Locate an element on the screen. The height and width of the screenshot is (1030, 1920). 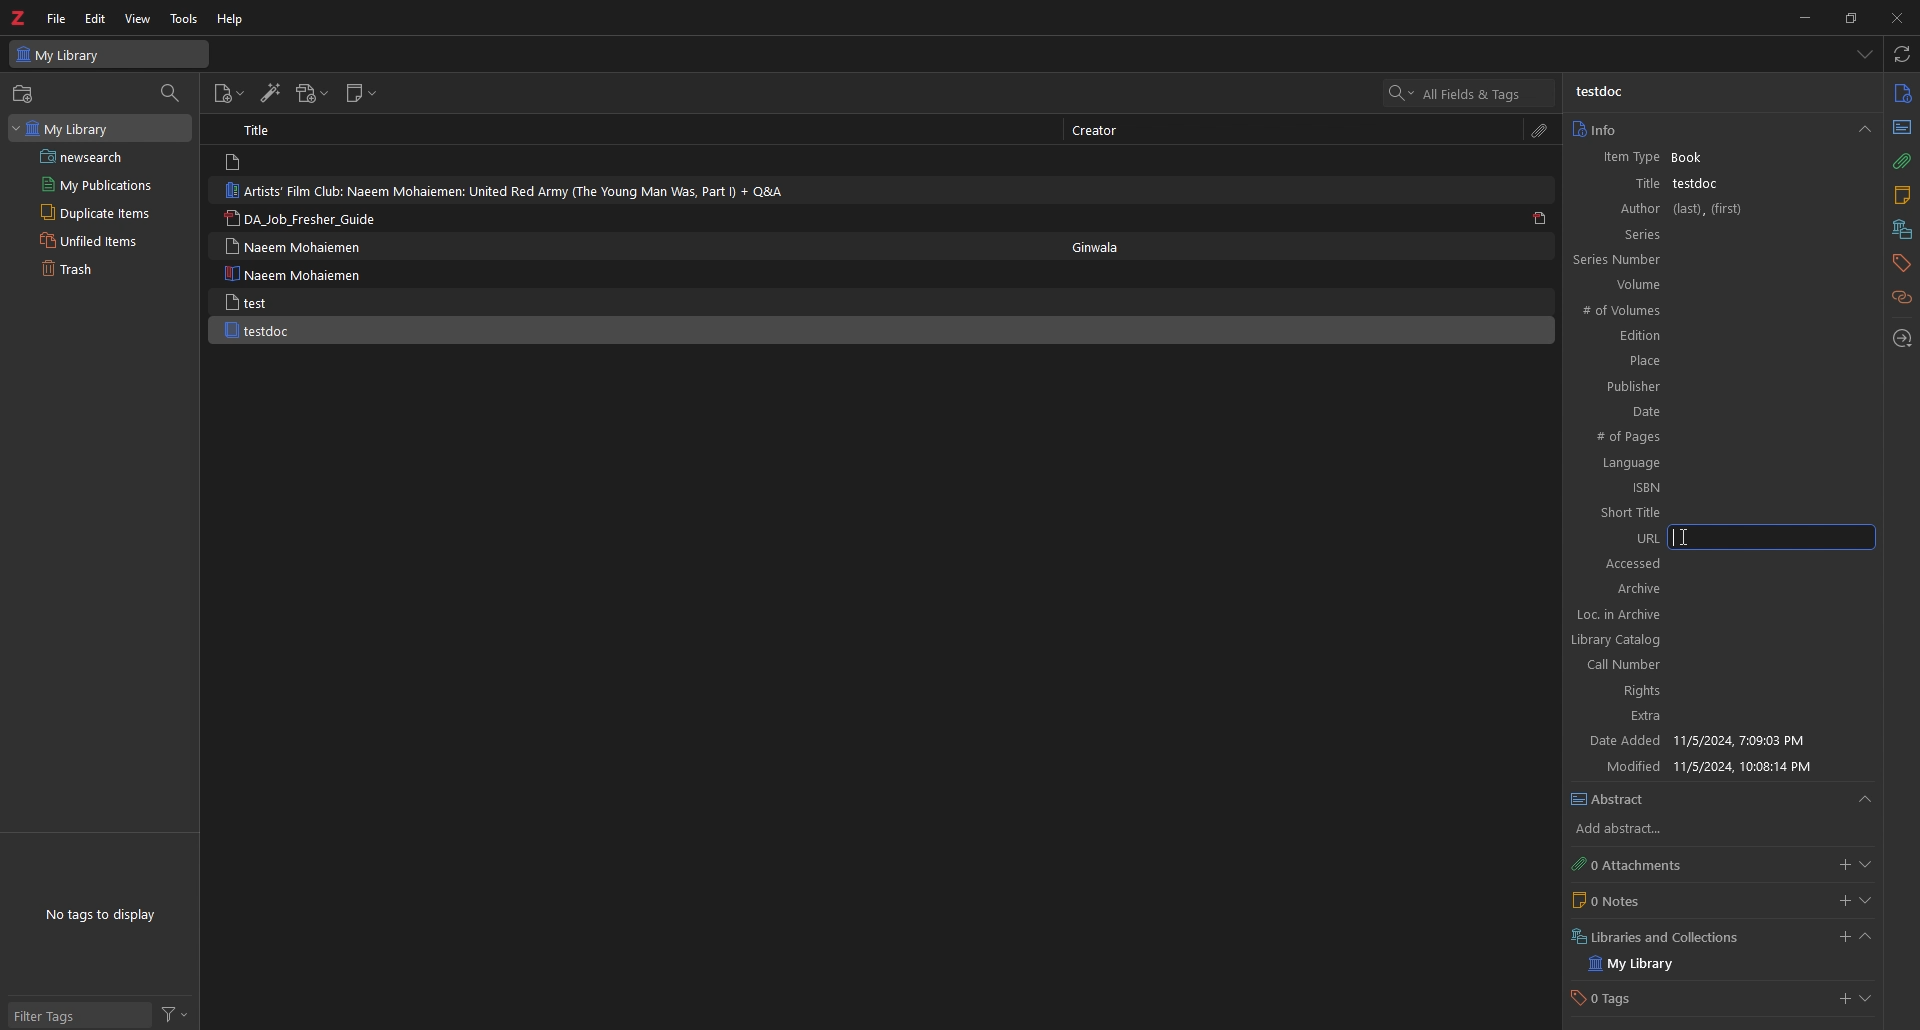
Rights is located at coordinates (1711, 693).